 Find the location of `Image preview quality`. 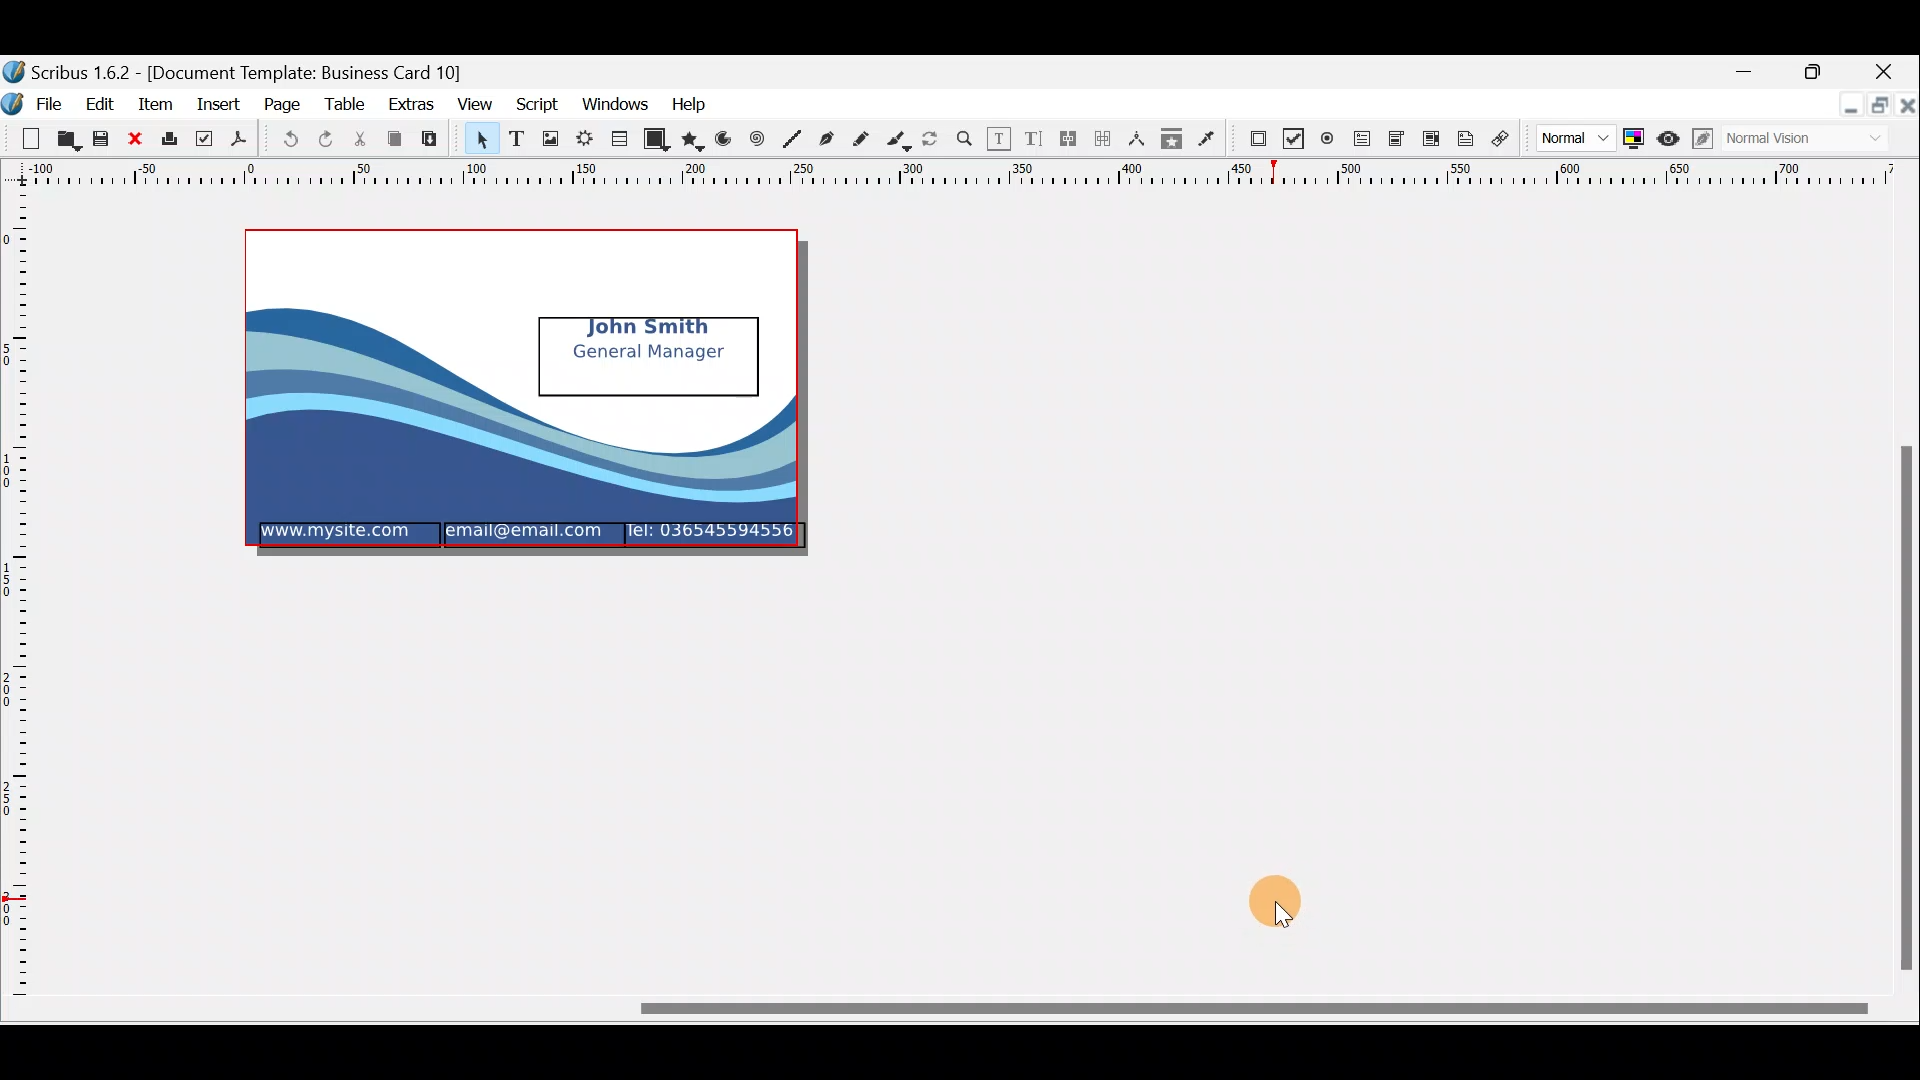

Image preview quality is located at coordinates (1565, 140).